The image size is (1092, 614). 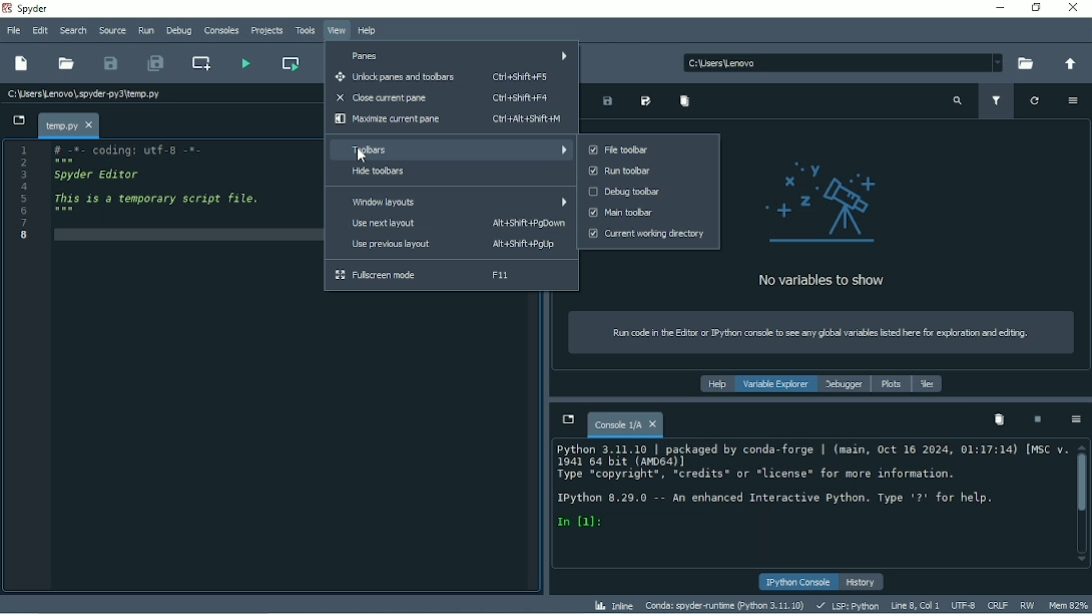 I want to click on Serial numbers, so click(x=25, y=194).